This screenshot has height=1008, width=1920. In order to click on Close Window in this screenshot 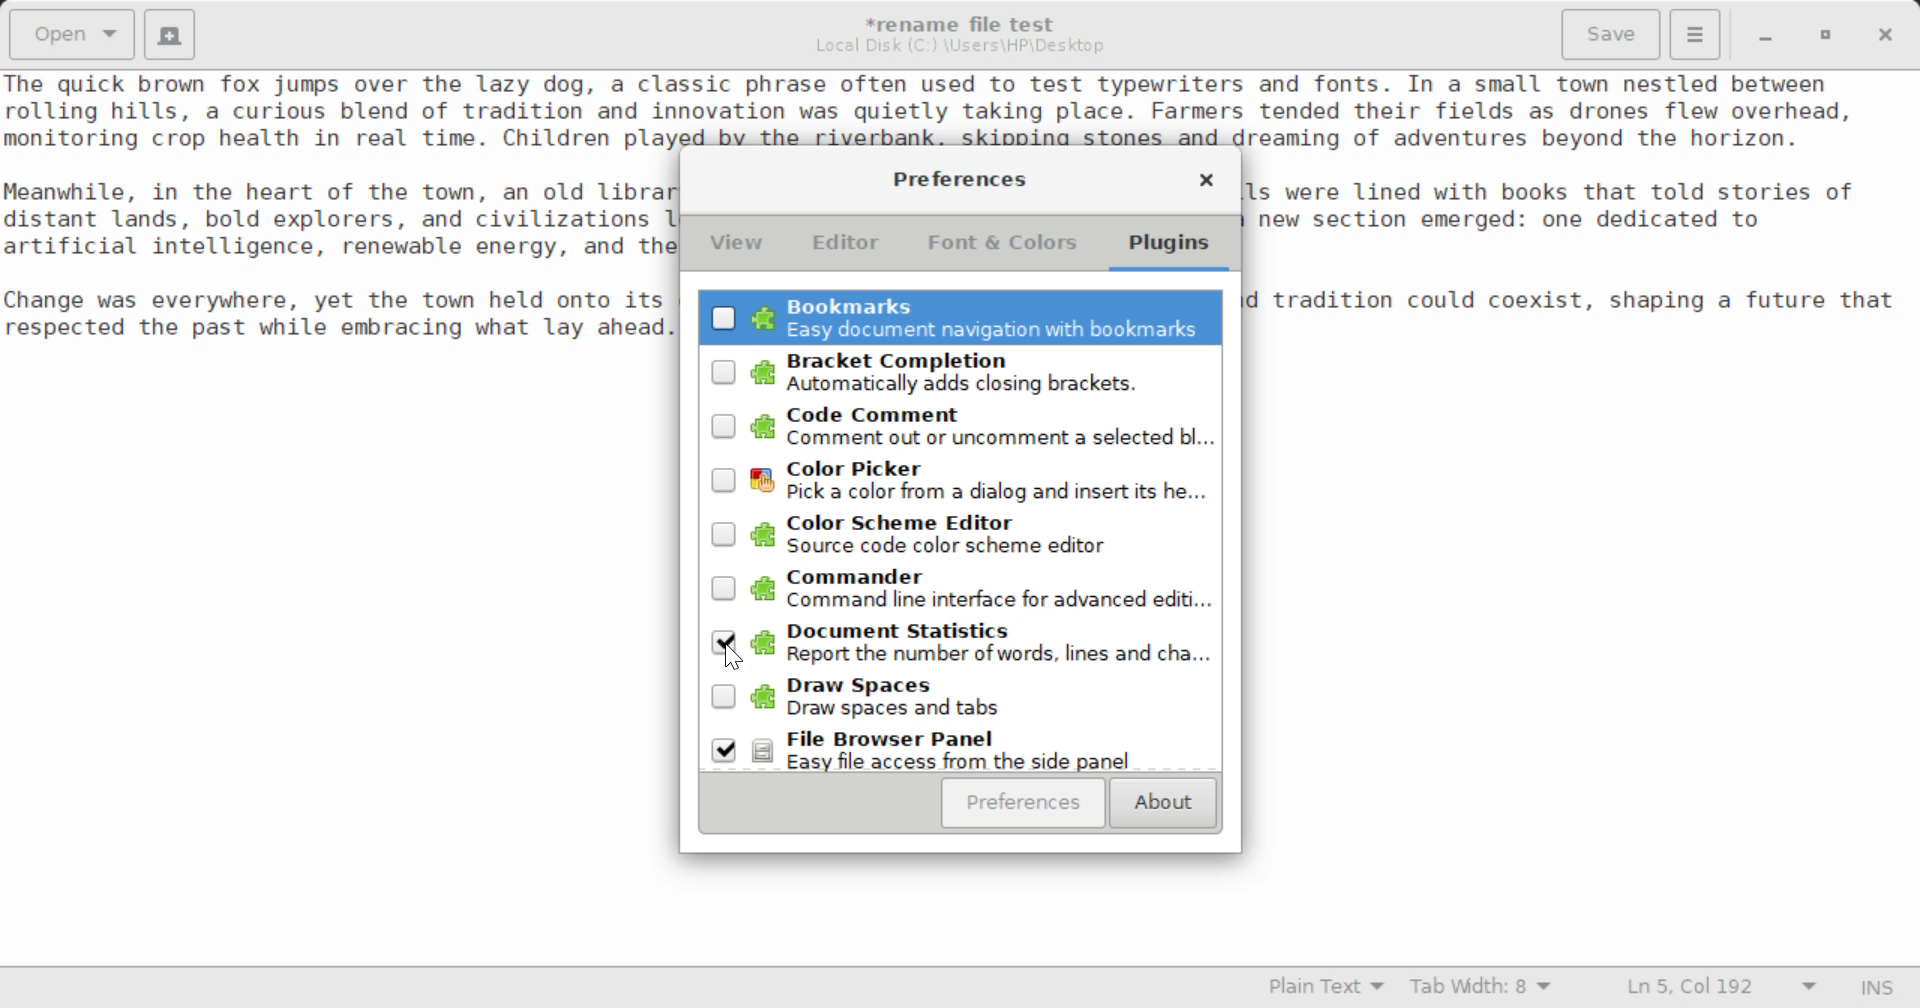, I will do `click(1206, 183)`.